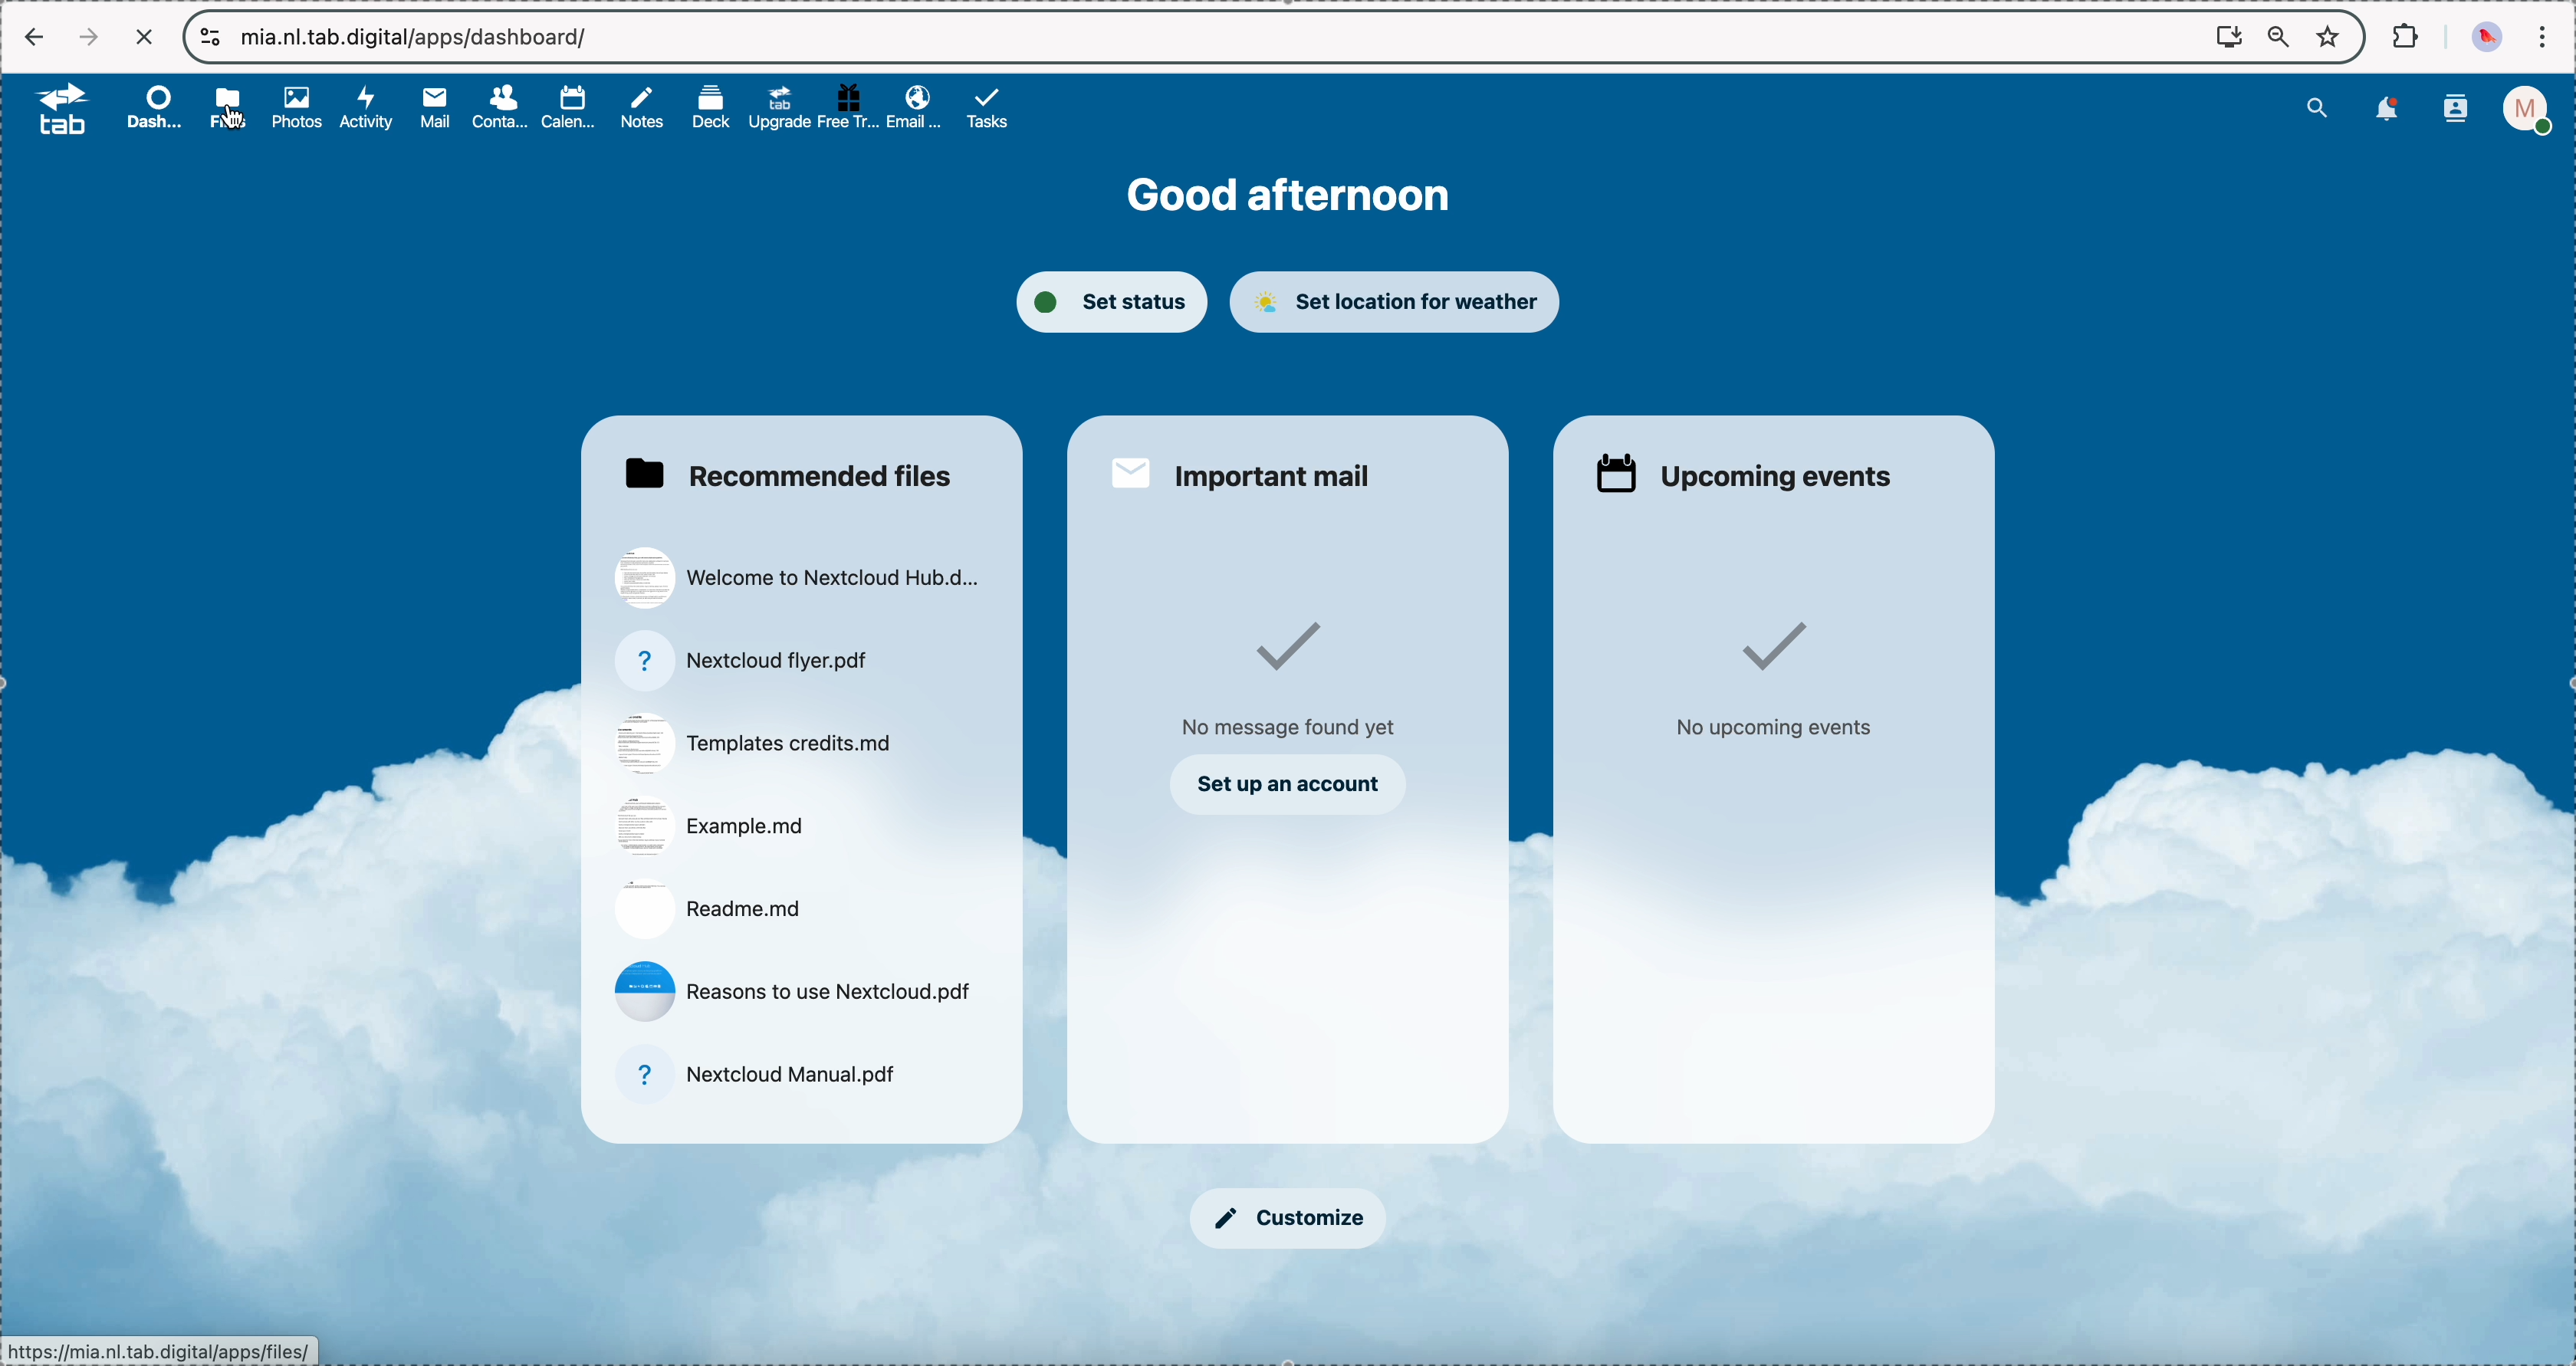  What do you see at coordinates (53, 108) in the screenshot?
I see `tab` at bounding box center [53, 108].